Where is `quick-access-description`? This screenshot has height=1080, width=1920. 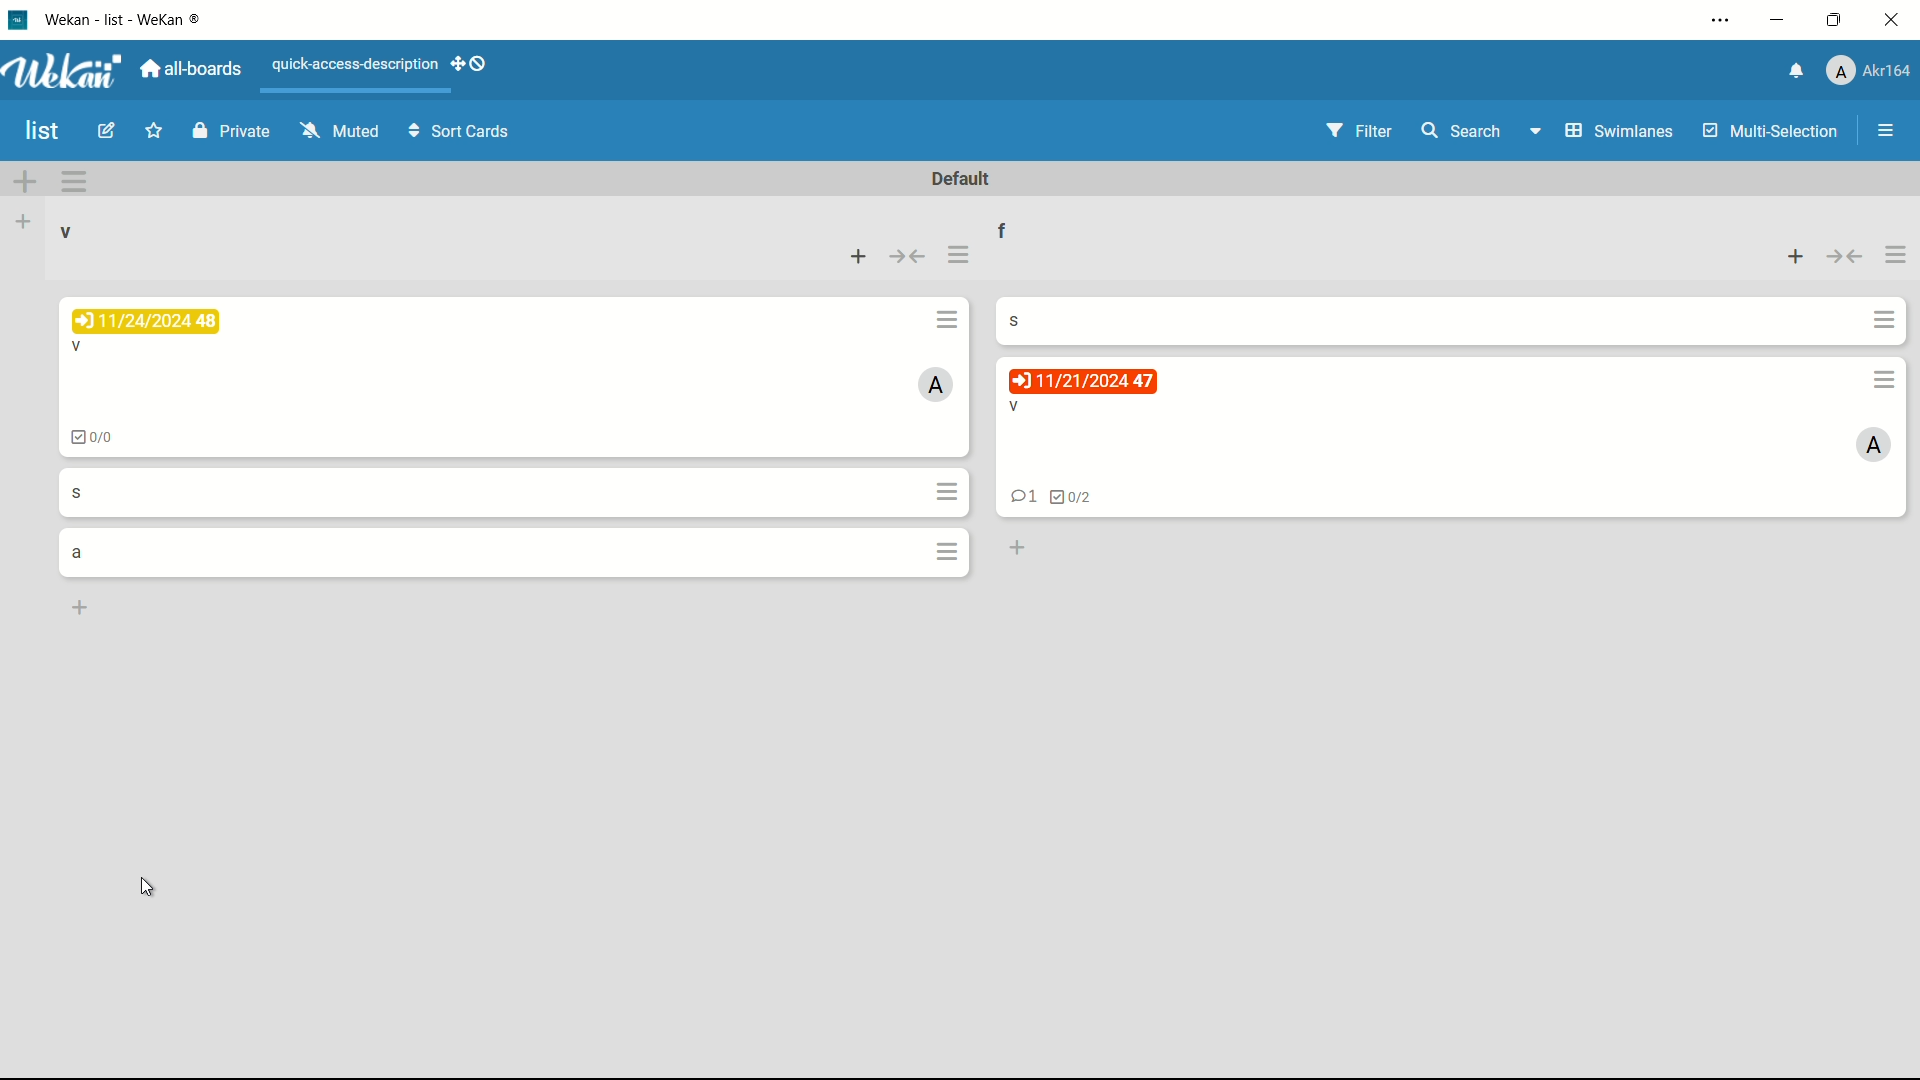 quick-access-description is located at coordinates (355, 64).